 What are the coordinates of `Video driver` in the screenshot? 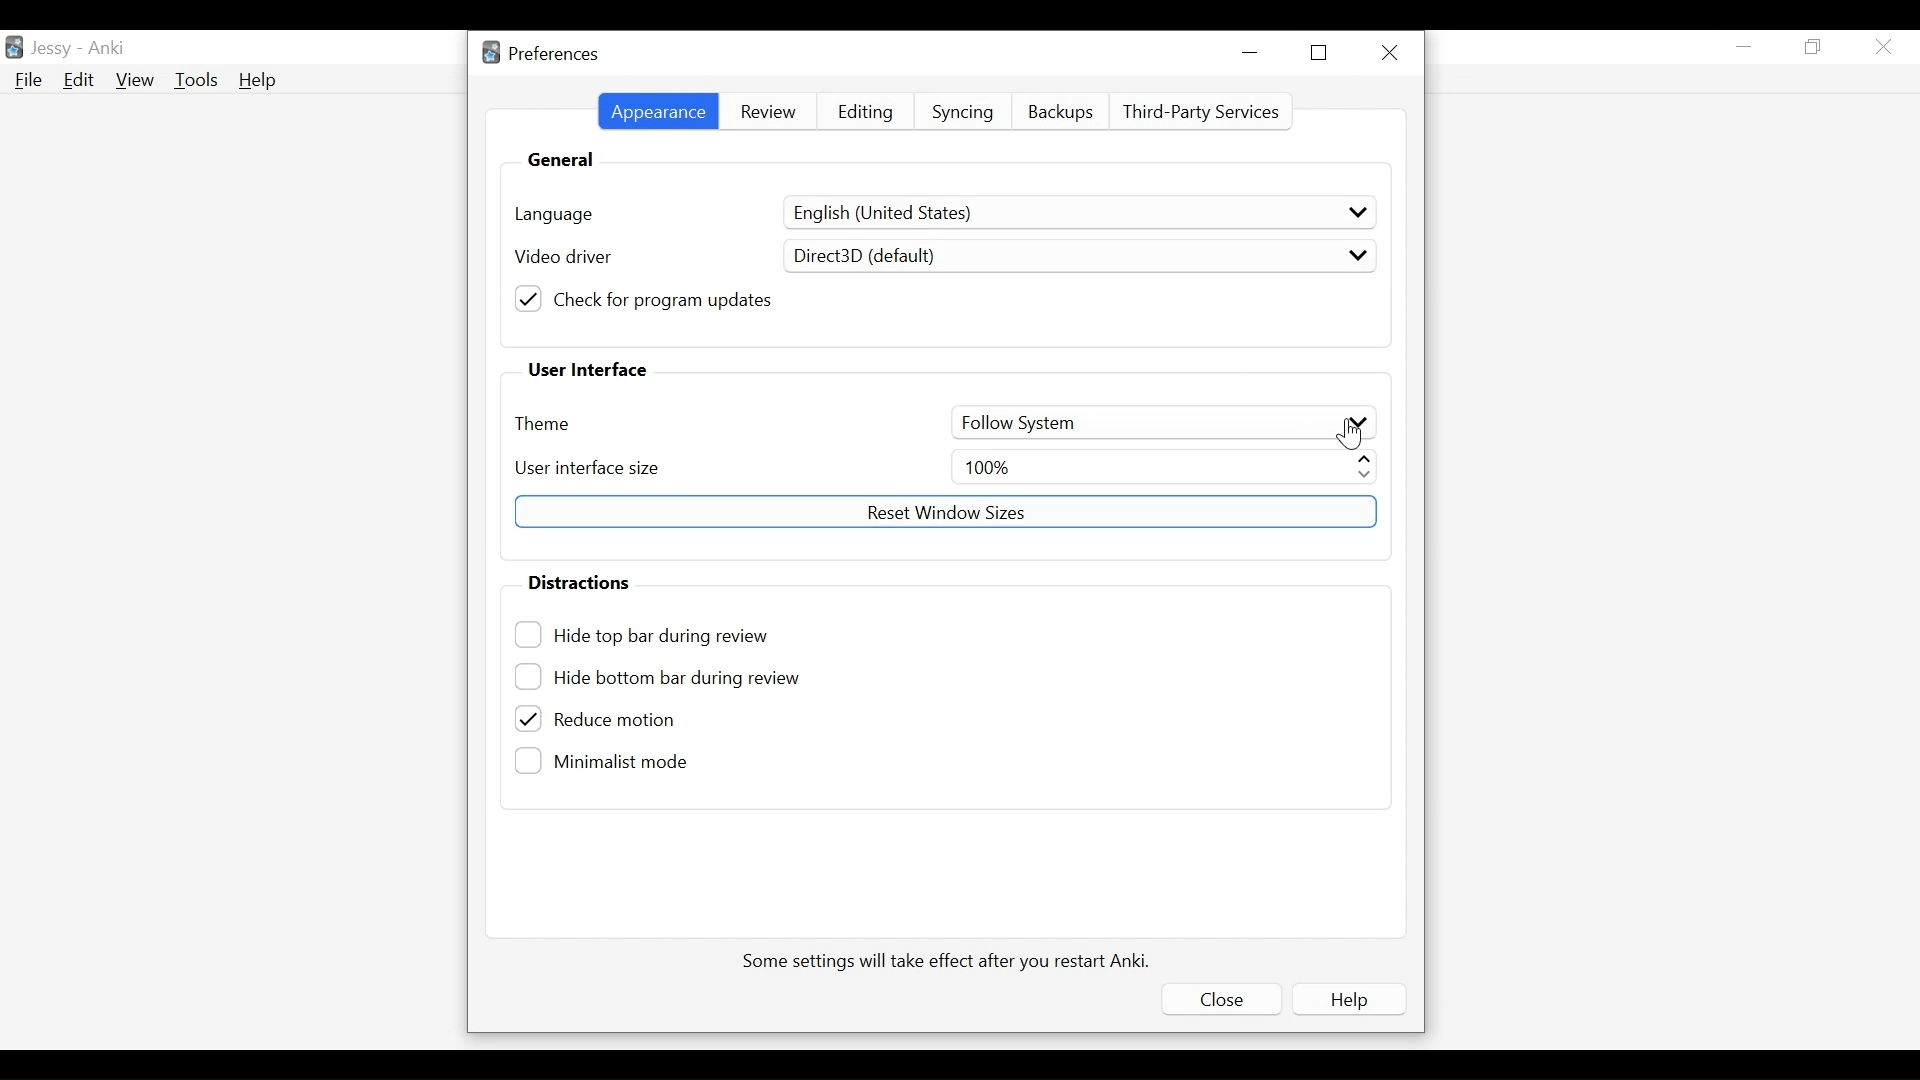 It's located at (562, 258).